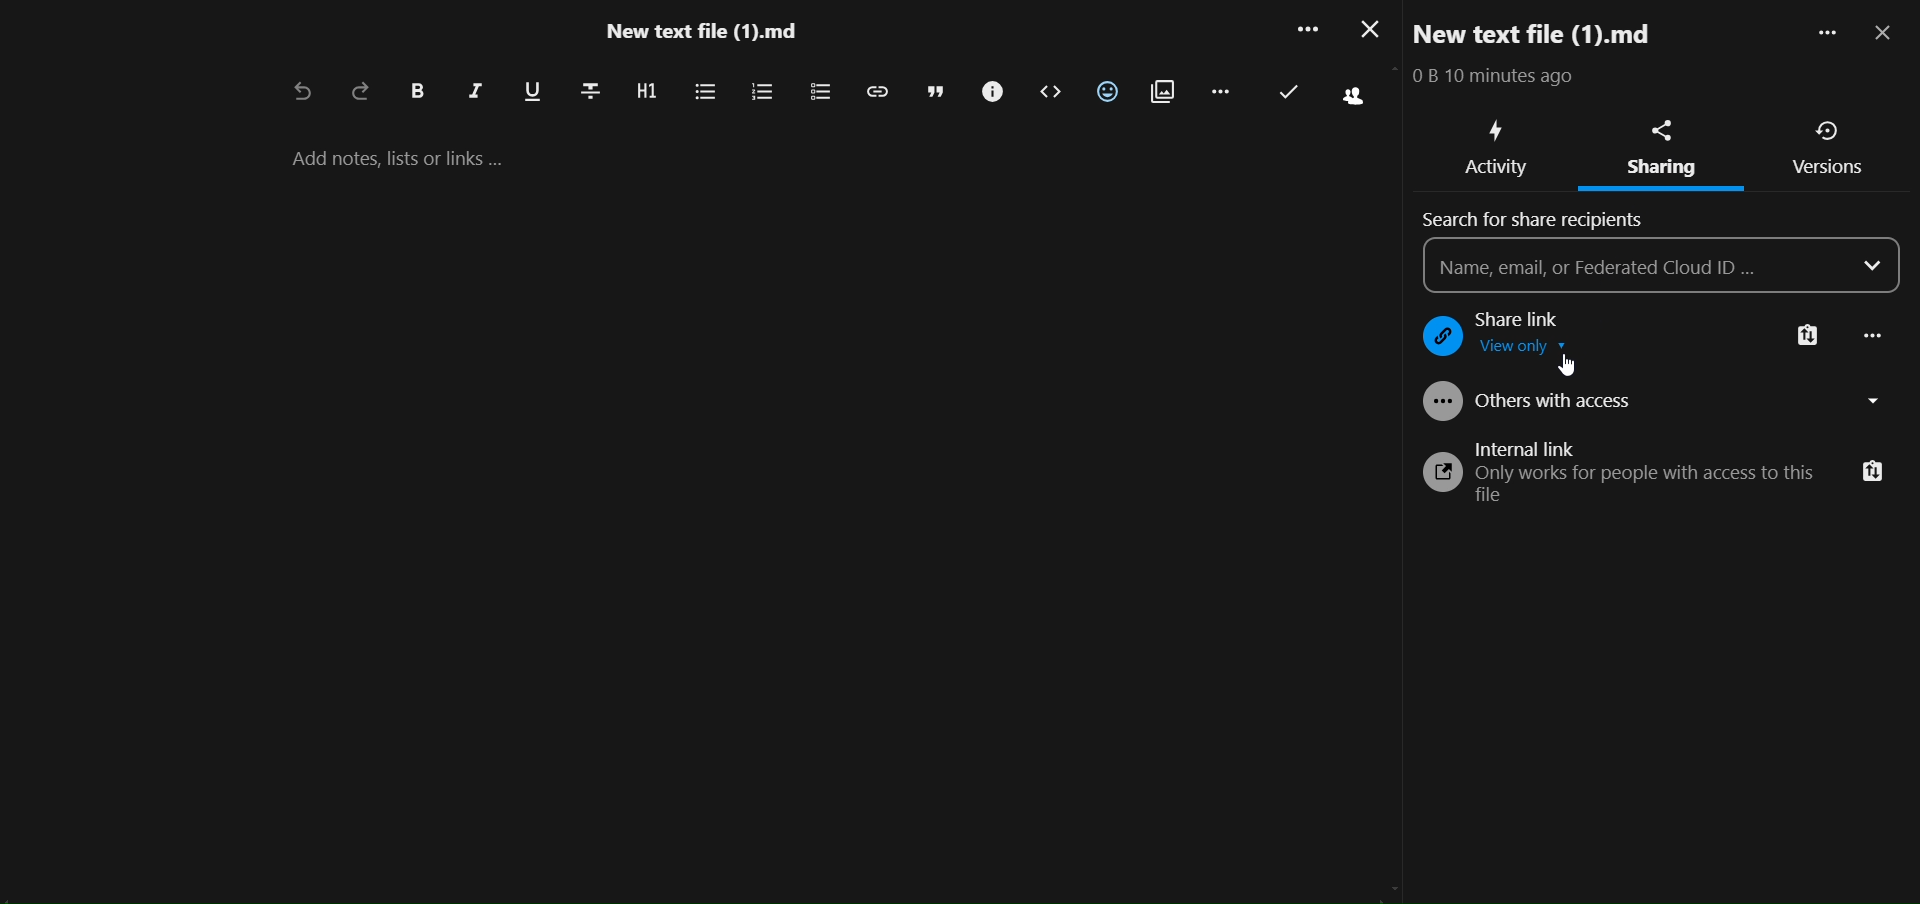  Describe the element at coordinates (1886, 34) in the screenshot. I see `close pane` at that location.